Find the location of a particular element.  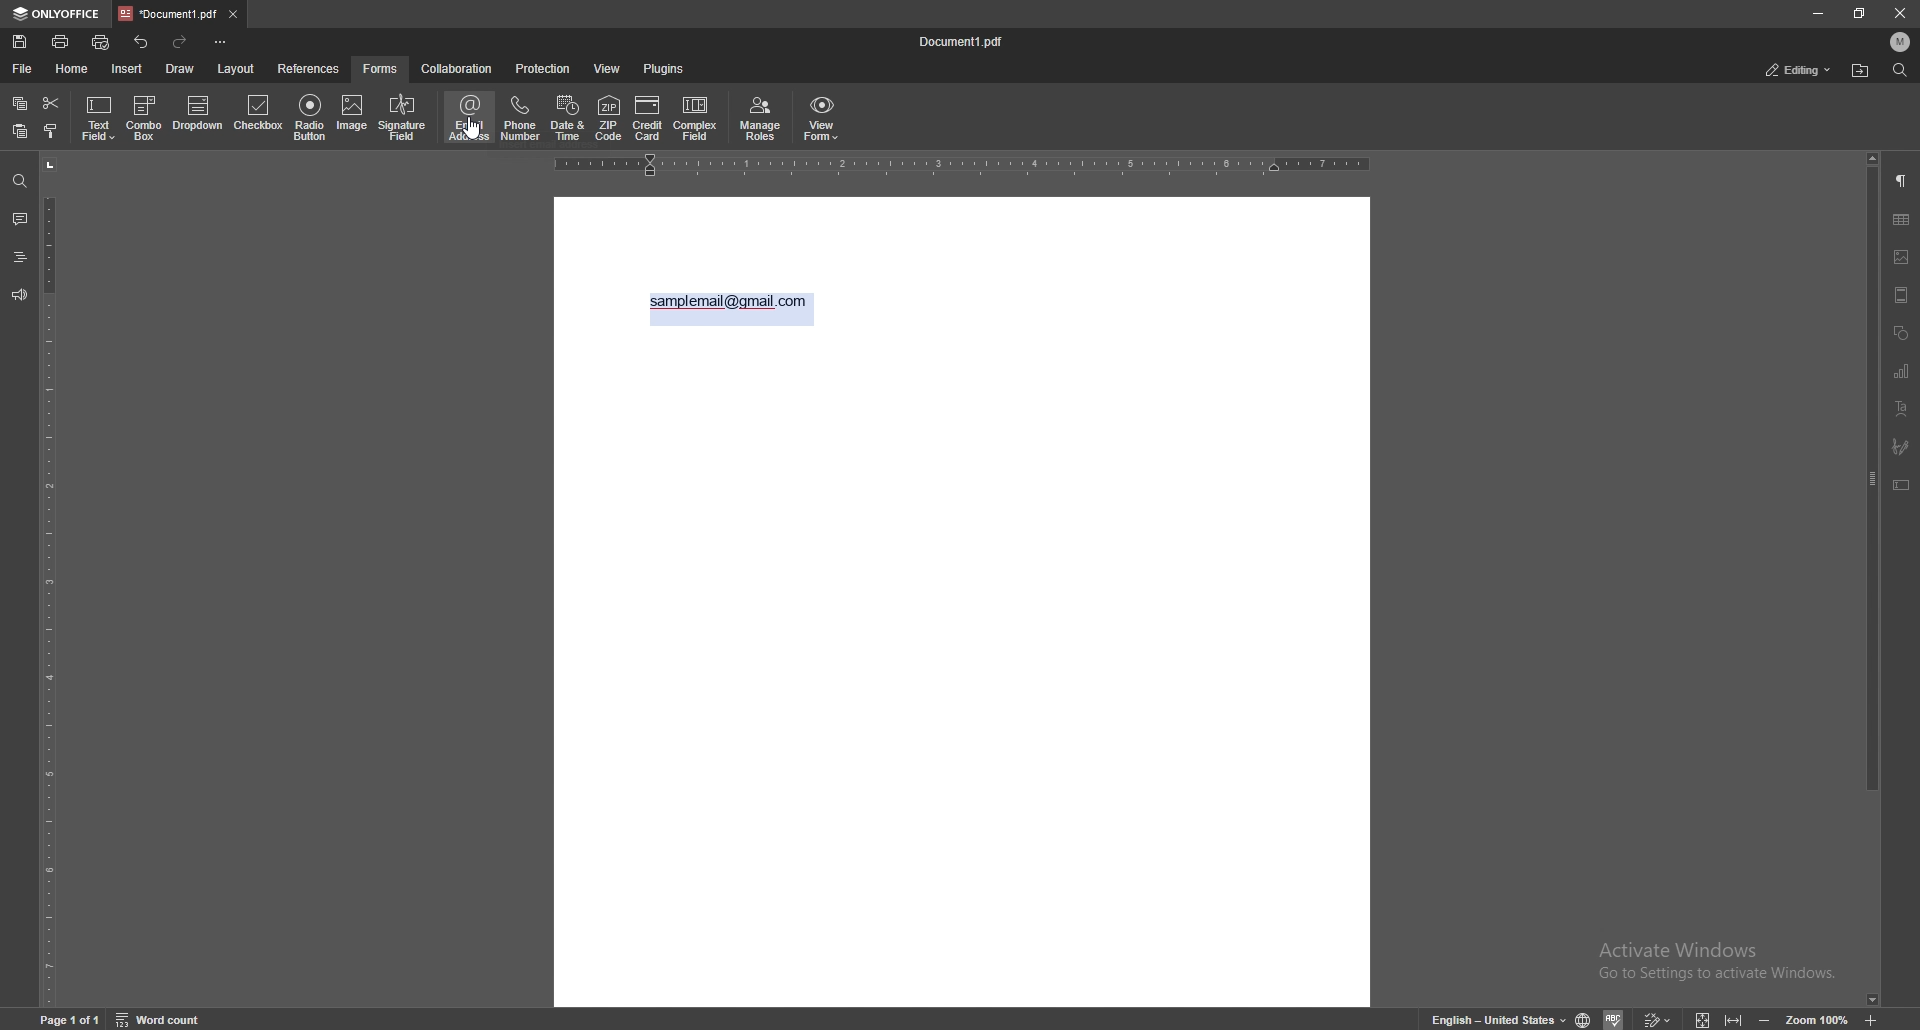

save is located at coordinates (20, 42).